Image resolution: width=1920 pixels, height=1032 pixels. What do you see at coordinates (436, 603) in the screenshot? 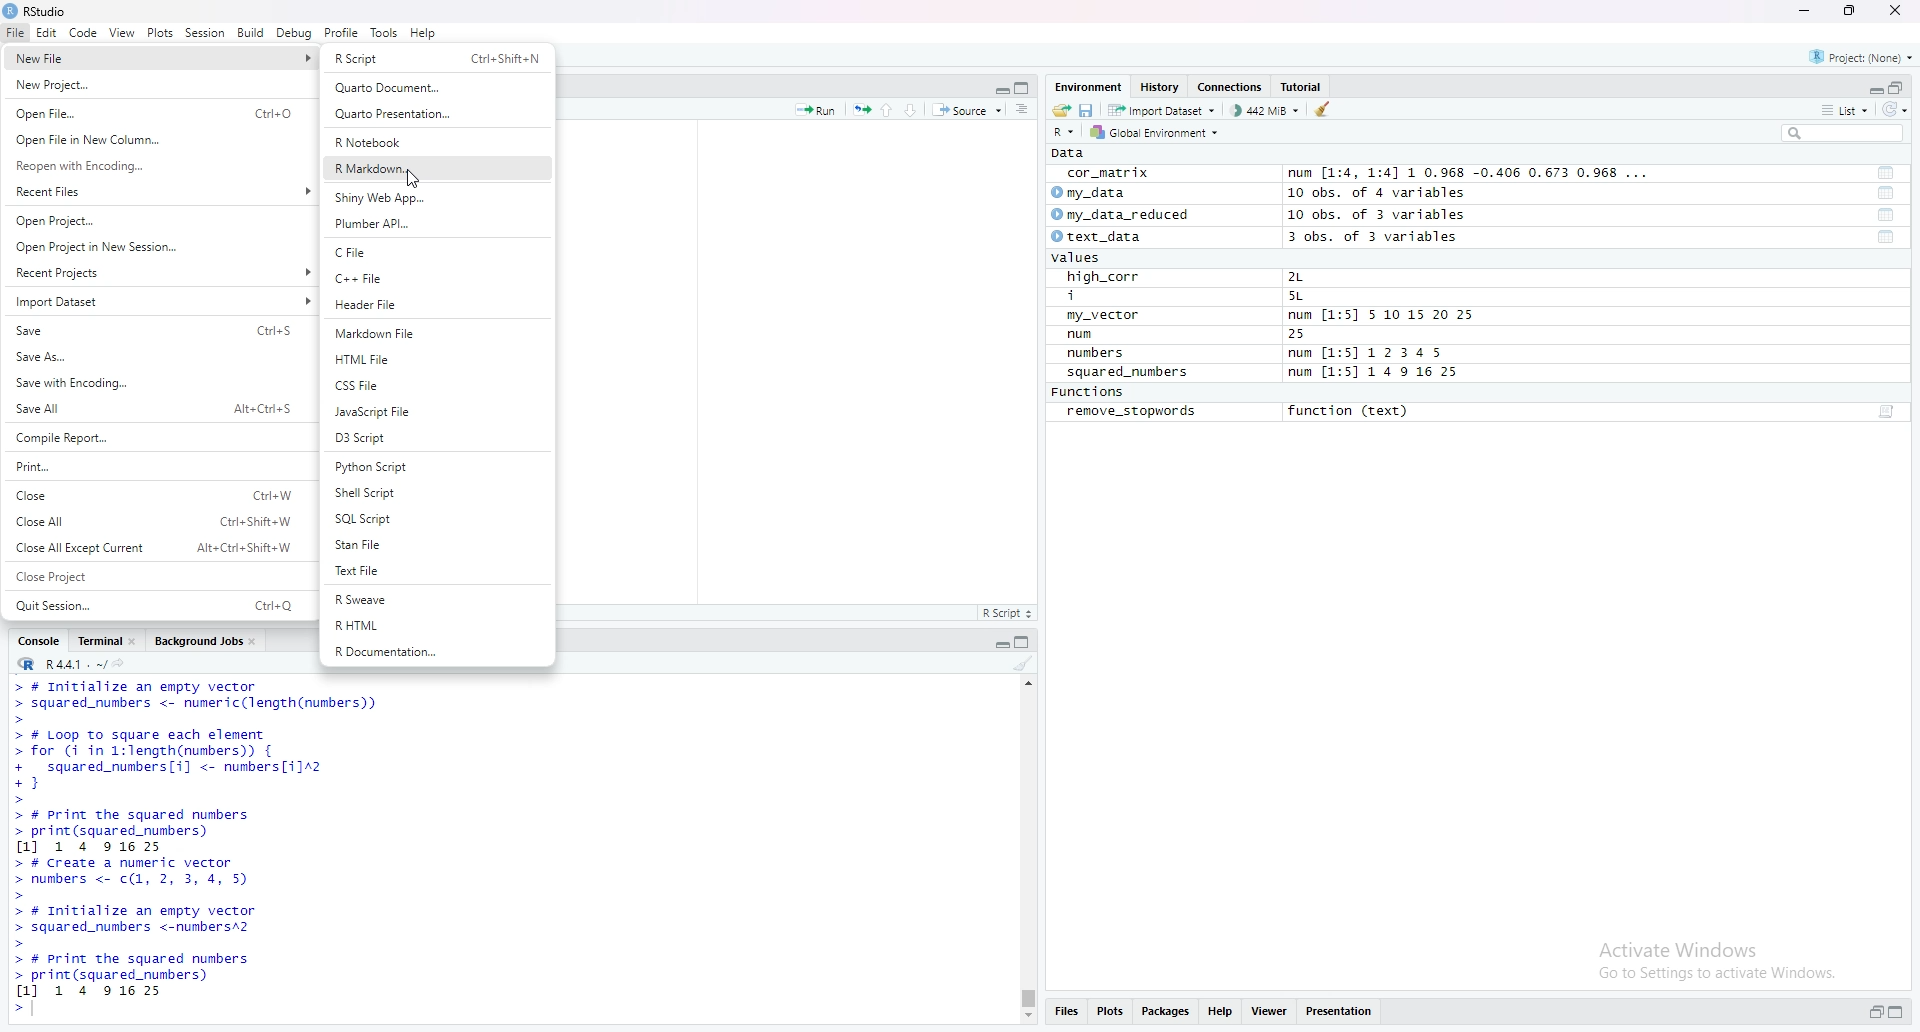
I see `R Sweave.` at bounding box center [436, 603].